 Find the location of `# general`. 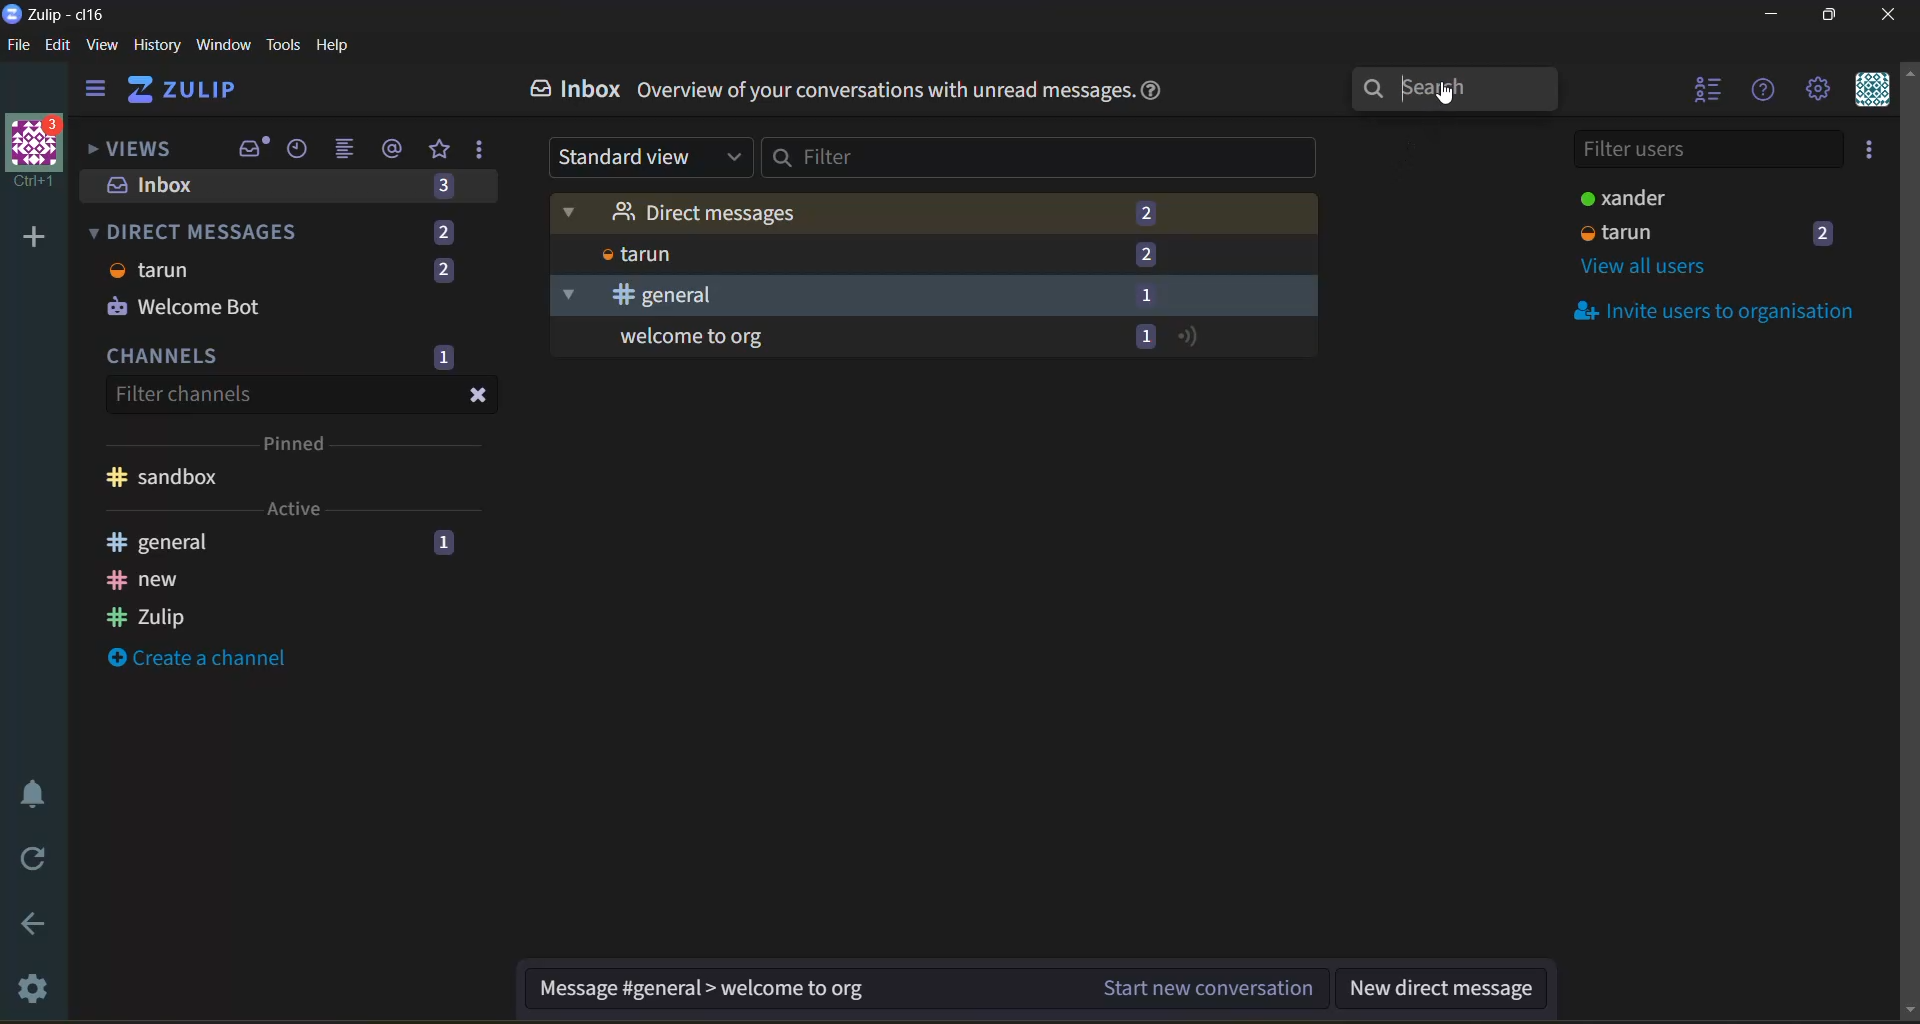

# general is located at coordinates (158, 541).